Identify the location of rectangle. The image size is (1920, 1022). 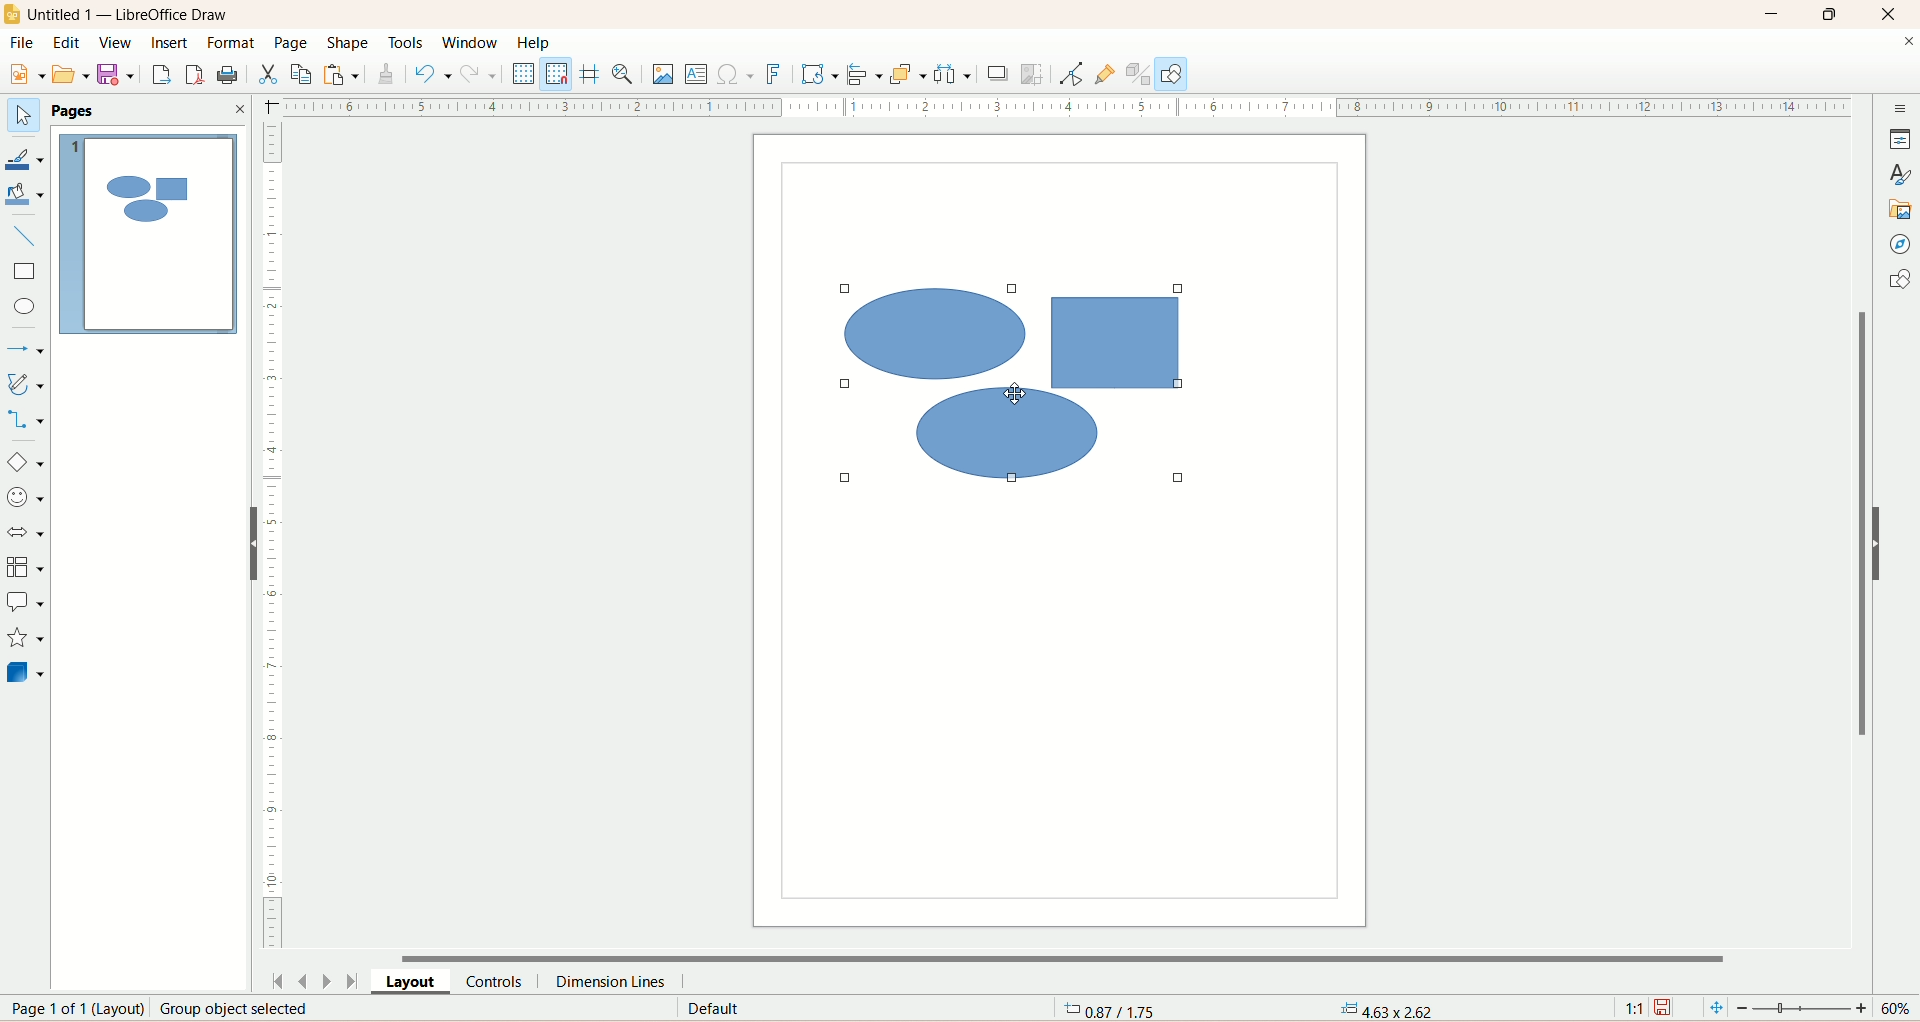
(26, 273).